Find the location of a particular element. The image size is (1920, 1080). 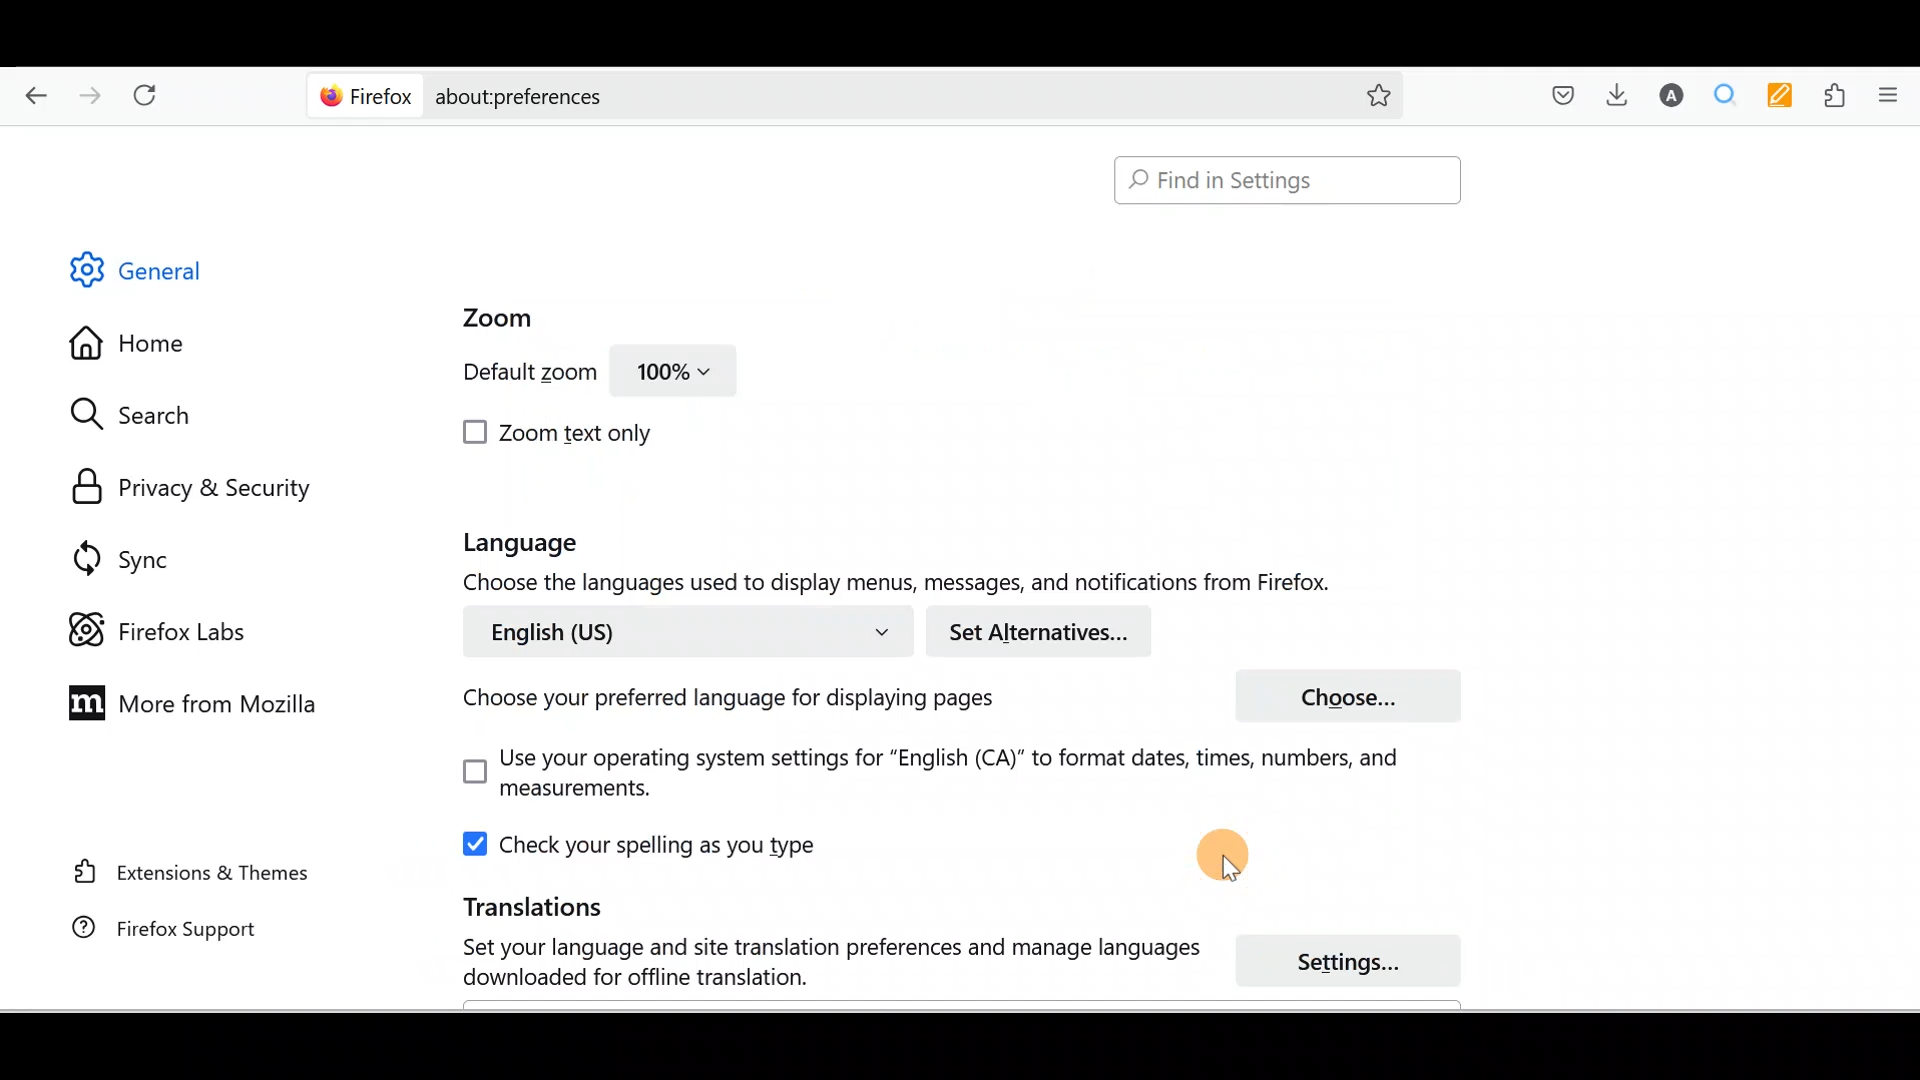

Language is located at coordinates (556, 544).